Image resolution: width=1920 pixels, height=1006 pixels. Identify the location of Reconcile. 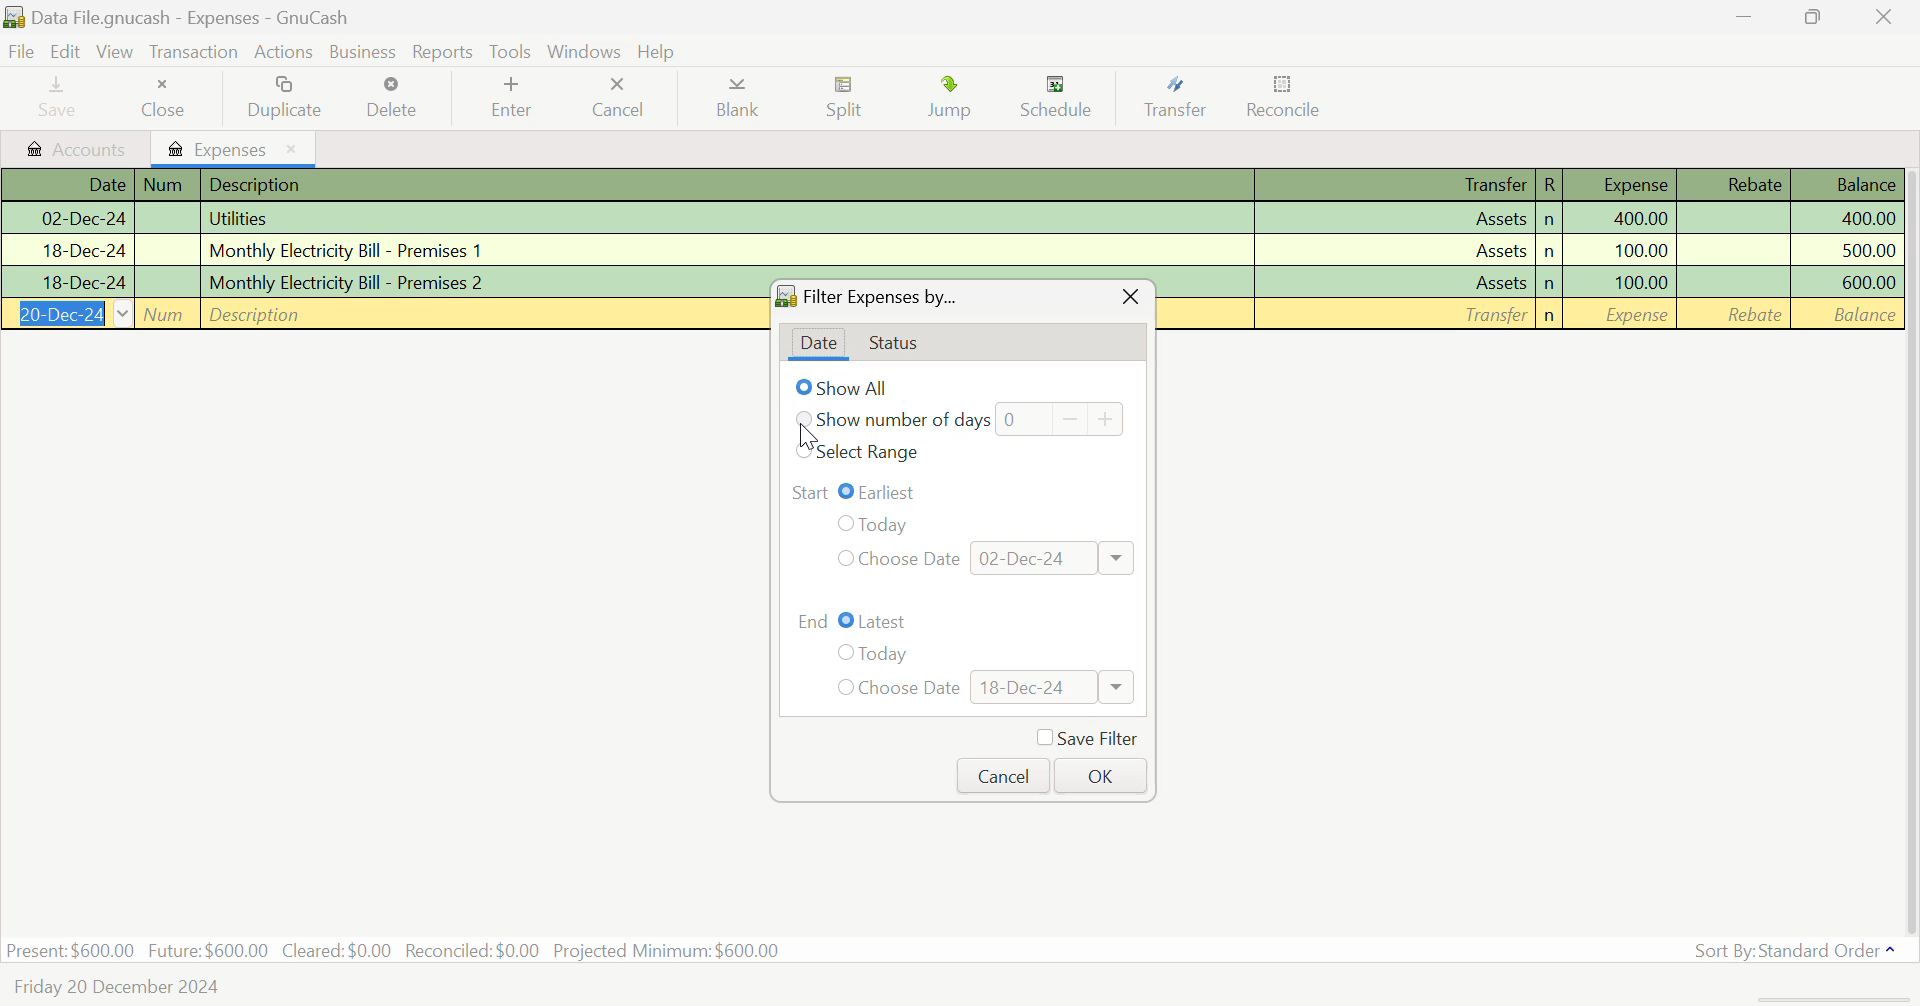
(1288, 101).